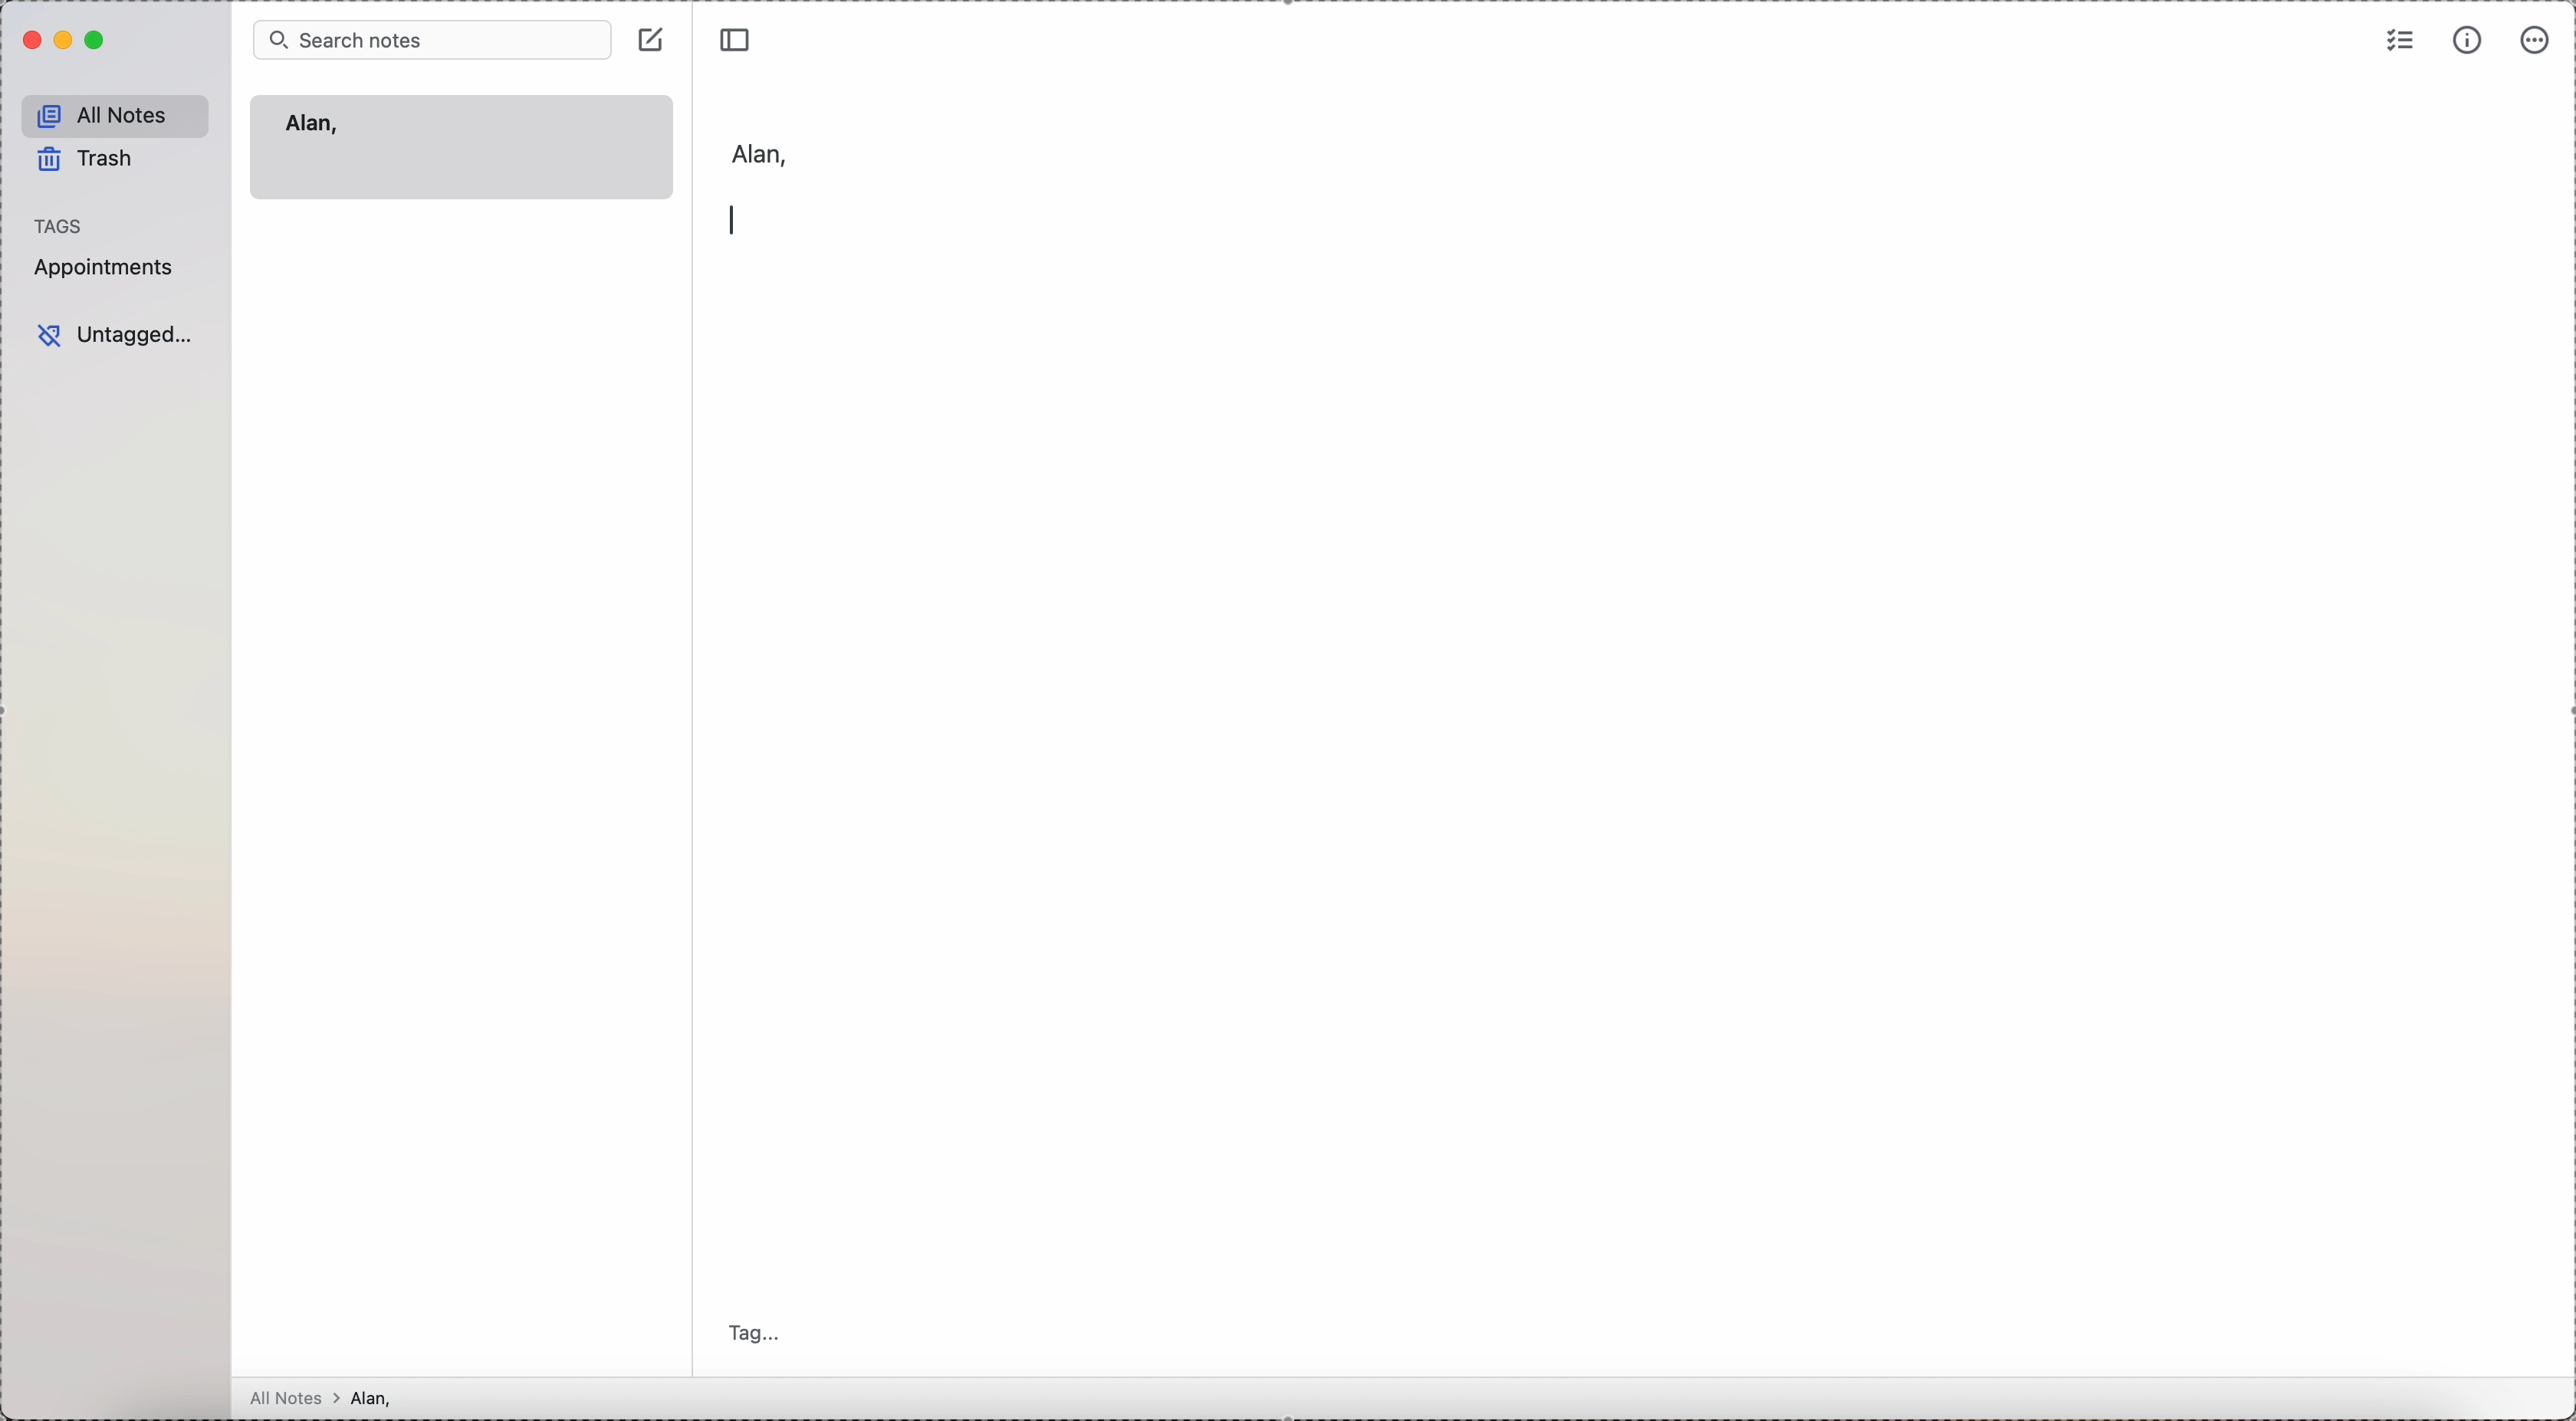 This screenshot has height=1421, width=2576. Describe the element at coordinates (432, 38) in the screenshot. I see `search bar` at that location.